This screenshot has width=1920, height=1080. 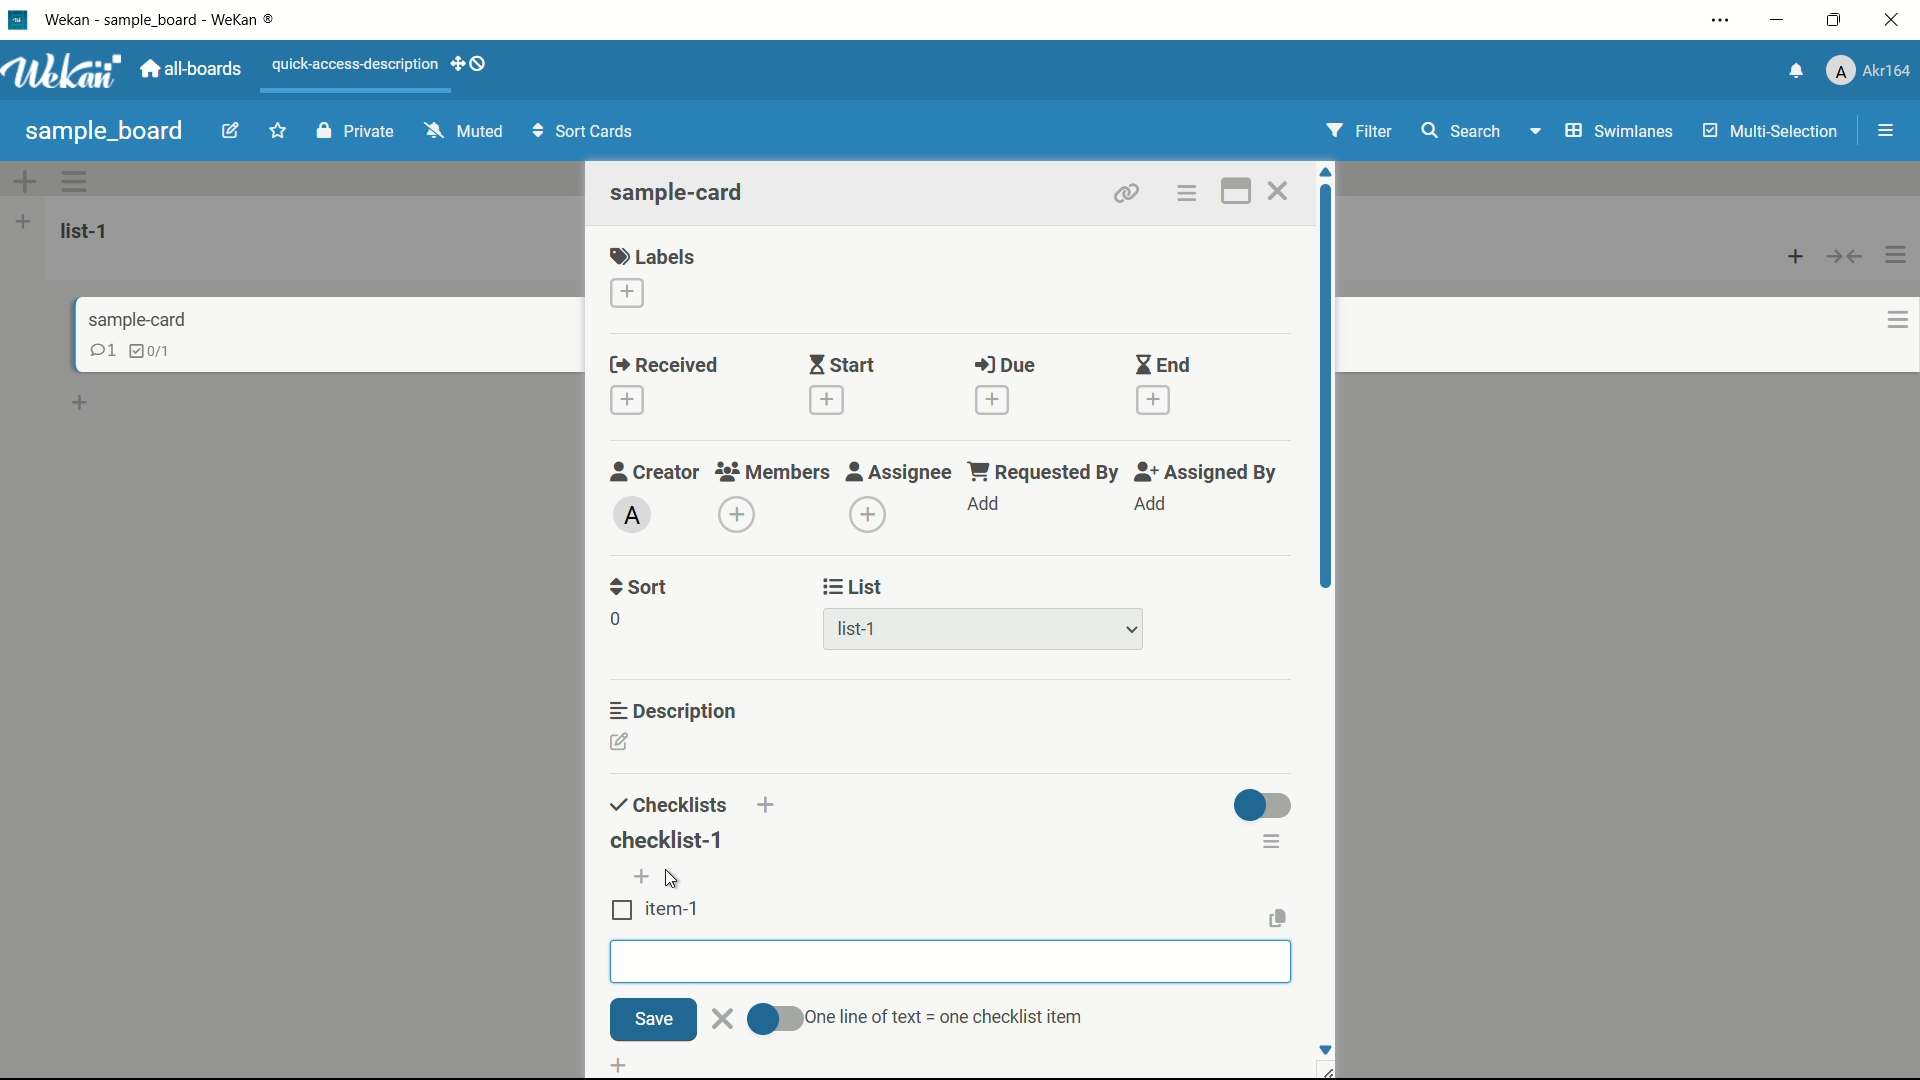 I want to click on options, so click(x=1890, y=316).